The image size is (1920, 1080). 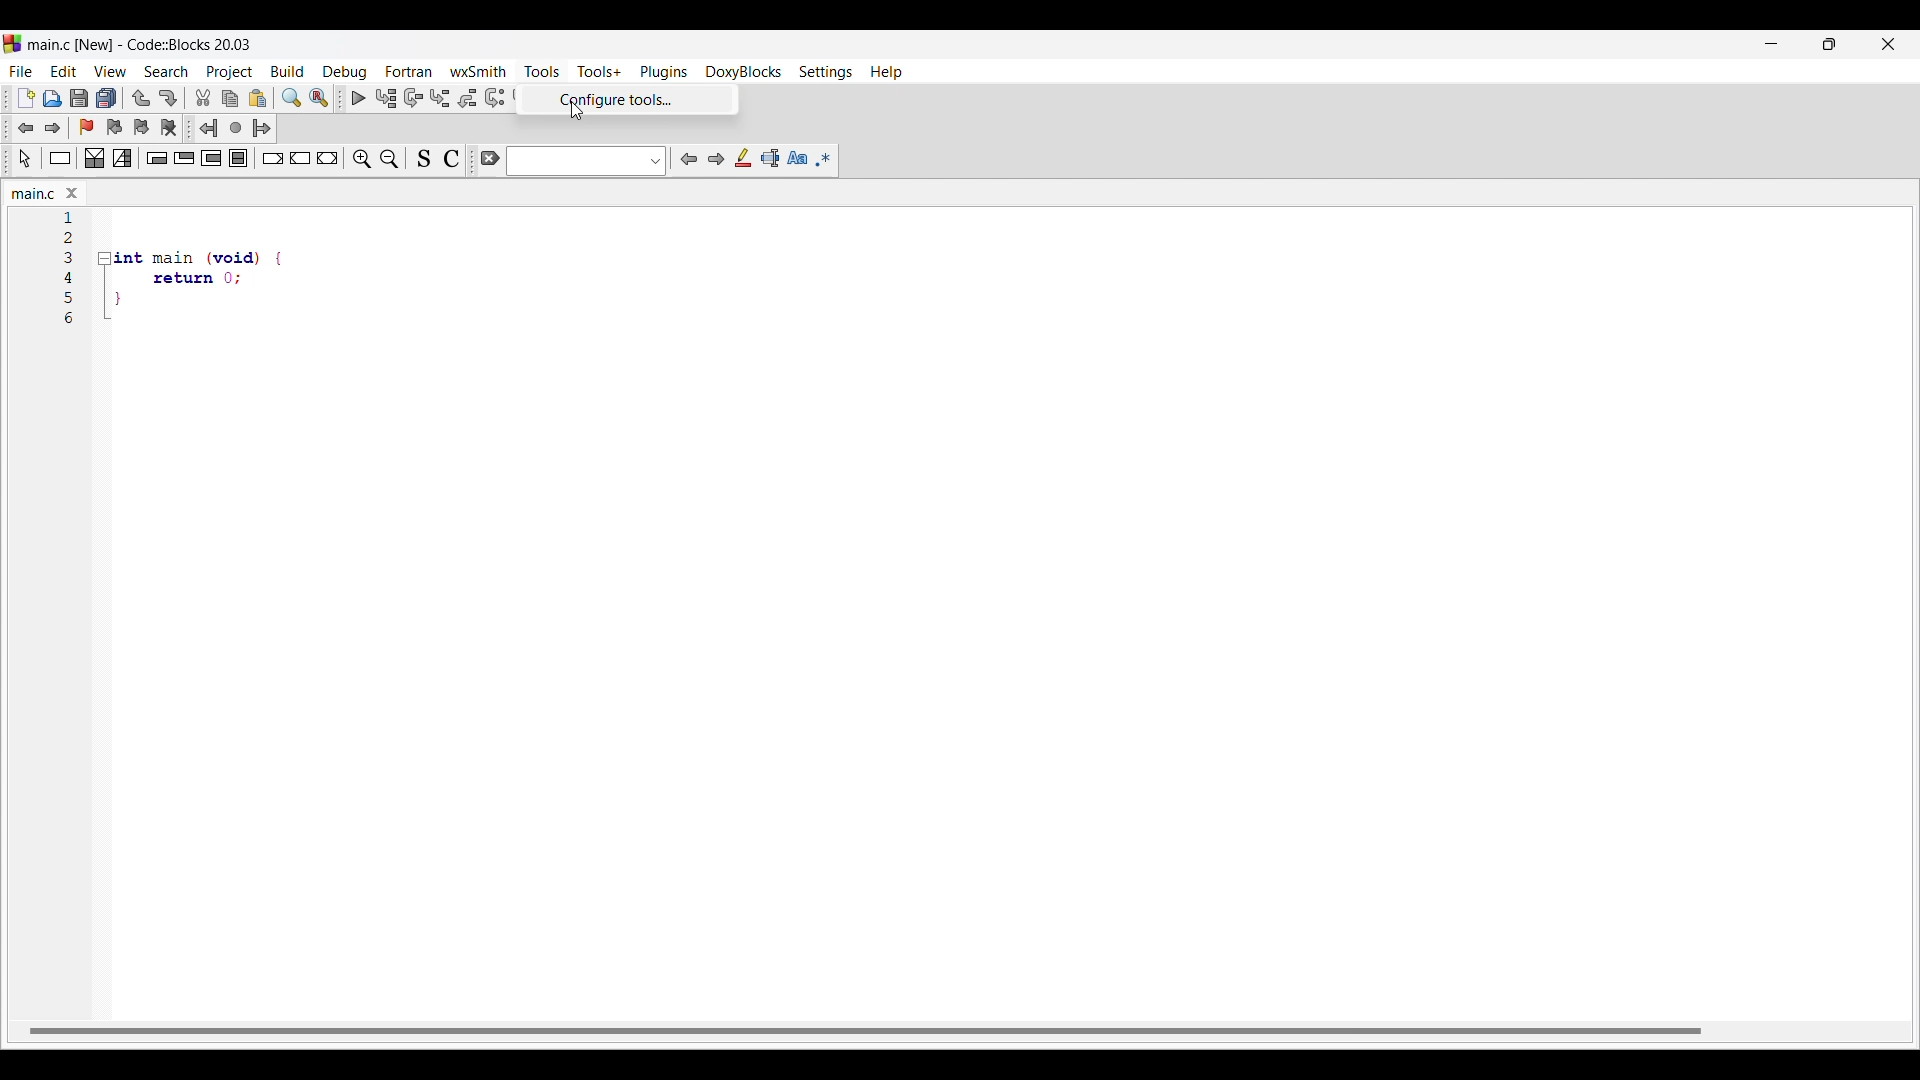 What do you see at coordinates (52, 128) in the screenshot?
I see `Jump forward ` at bounding box center [52, 128].